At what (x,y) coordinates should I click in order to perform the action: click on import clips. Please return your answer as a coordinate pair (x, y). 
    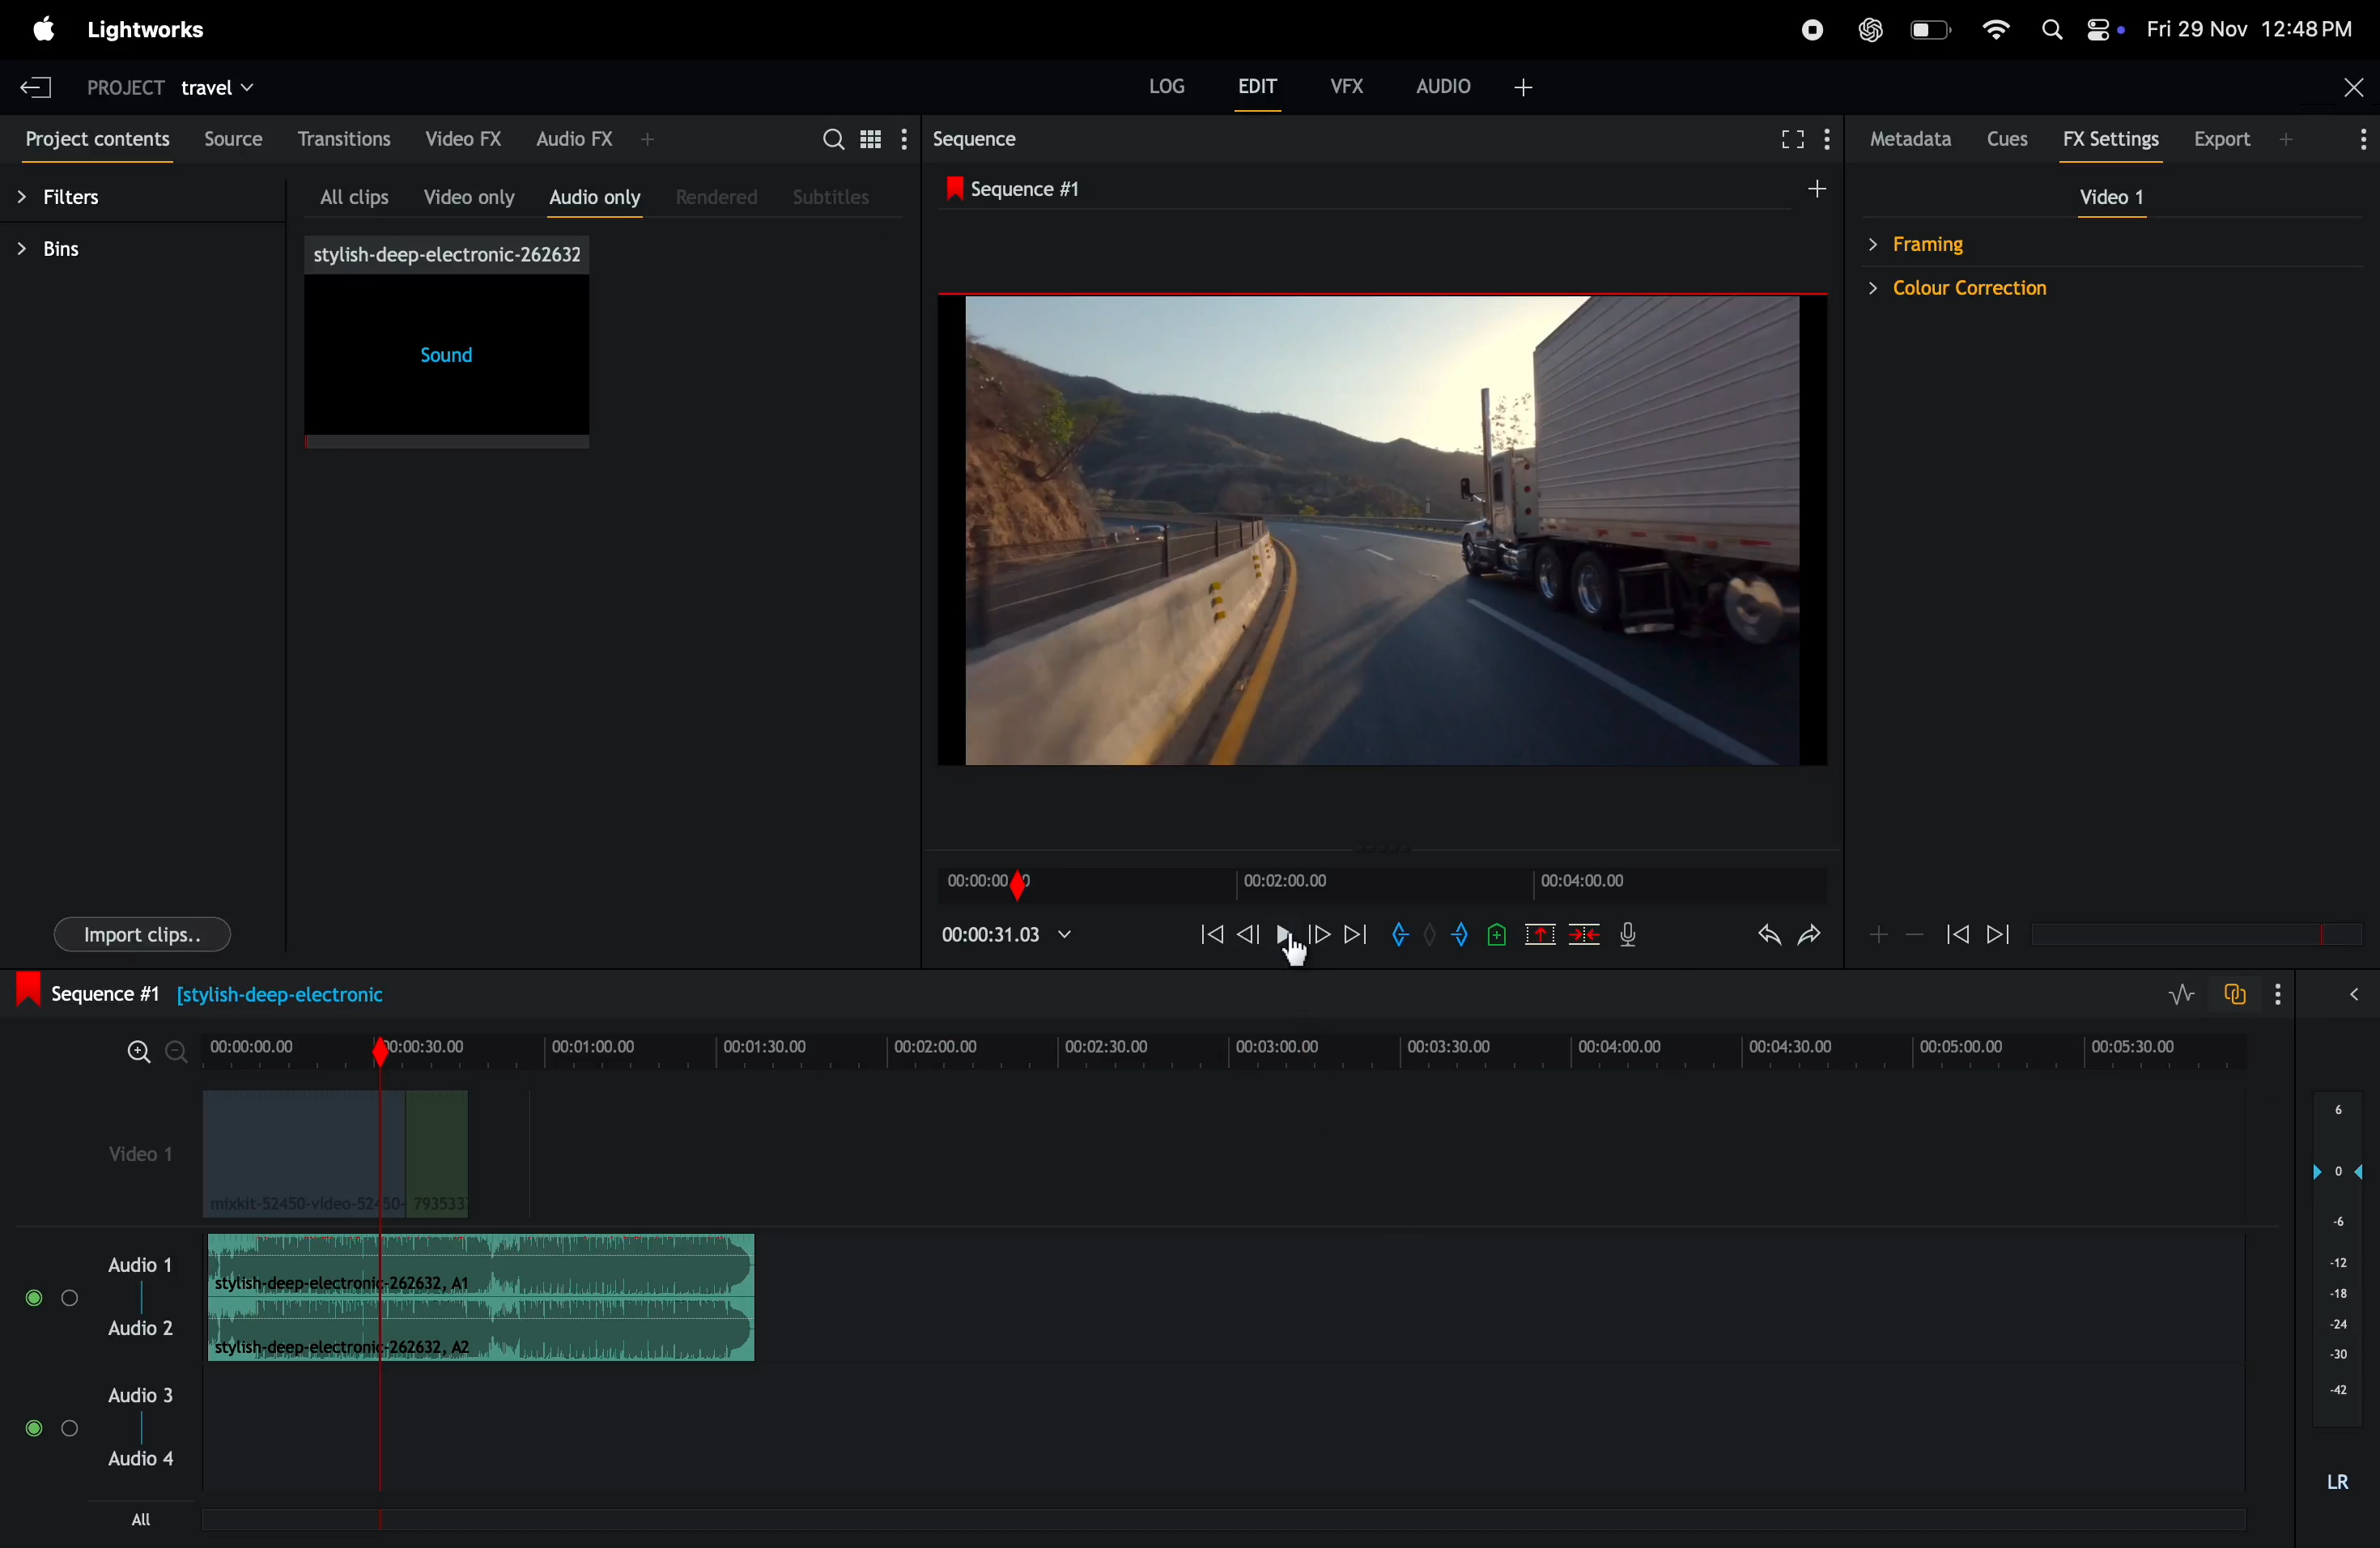
    Looking at the image, I should click on (148, 931).